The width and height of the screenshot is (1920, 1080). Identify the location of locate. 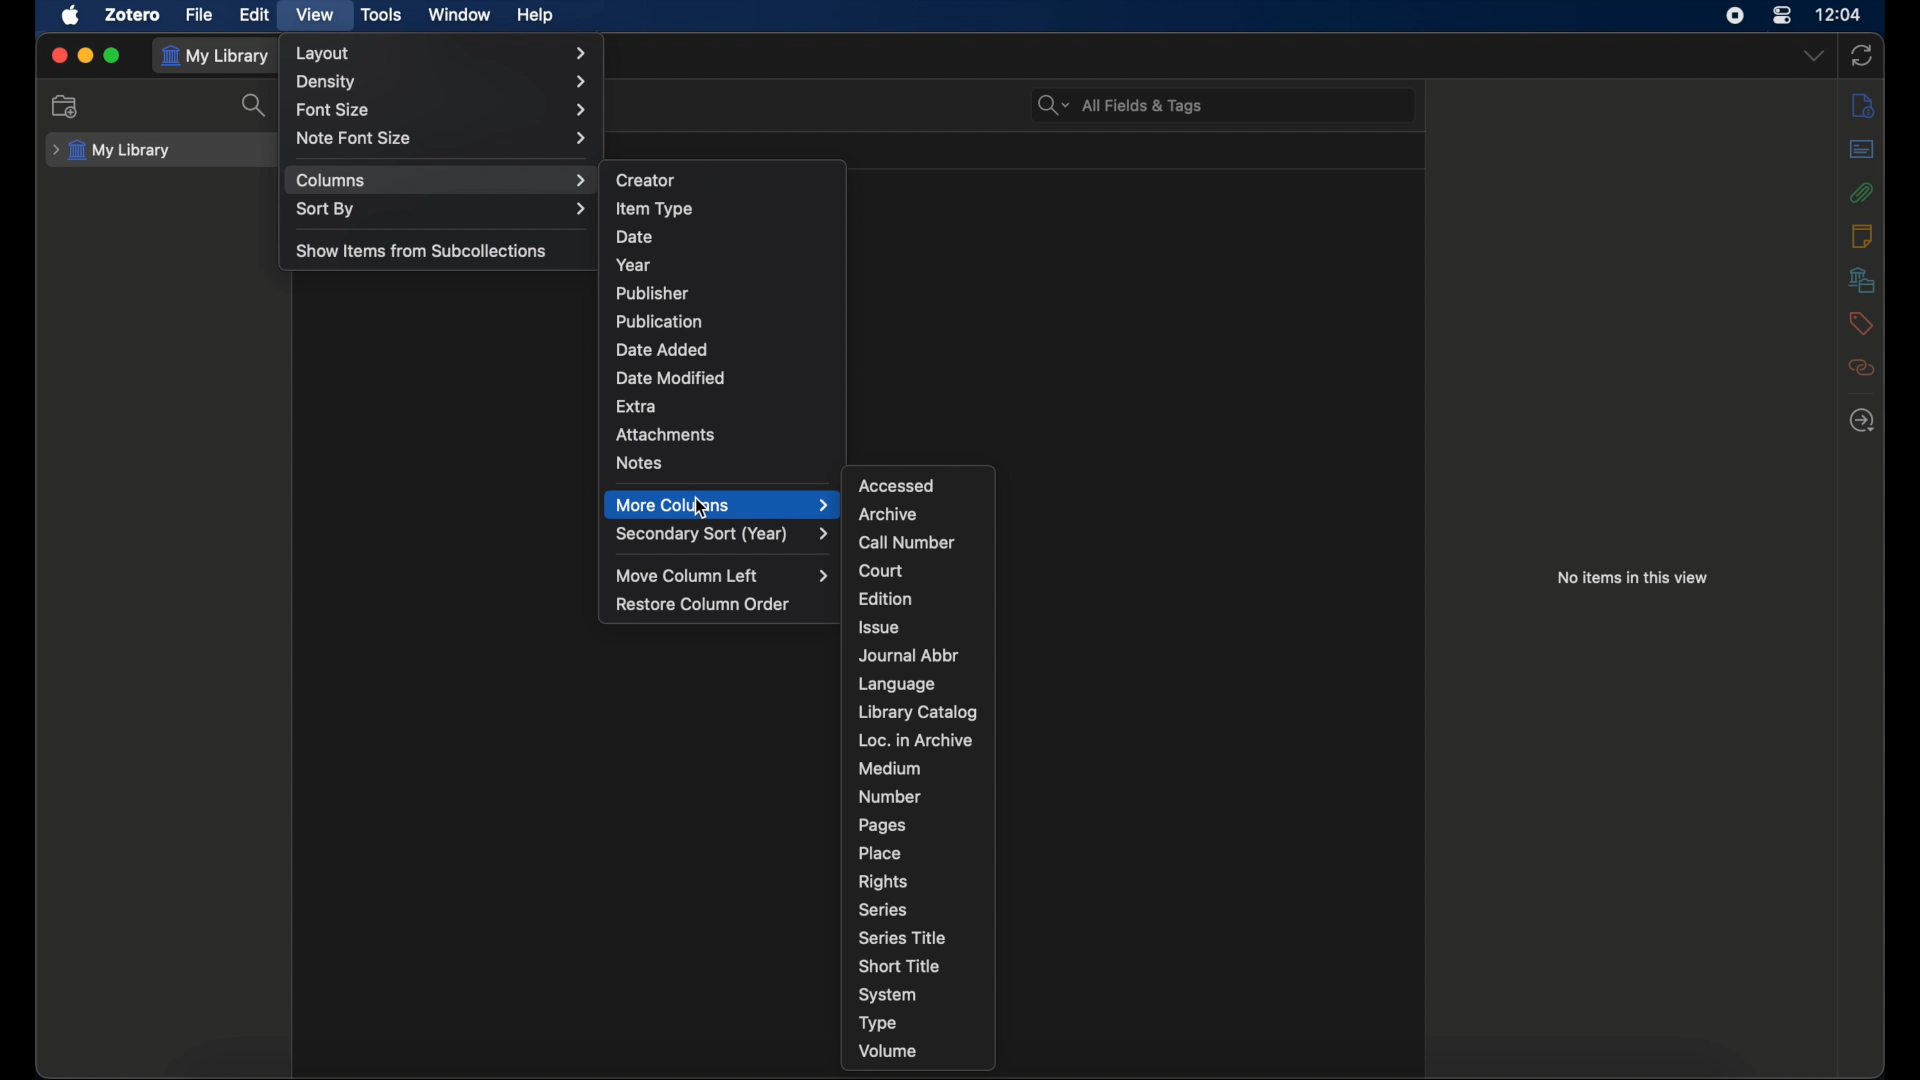
(1862, 421).